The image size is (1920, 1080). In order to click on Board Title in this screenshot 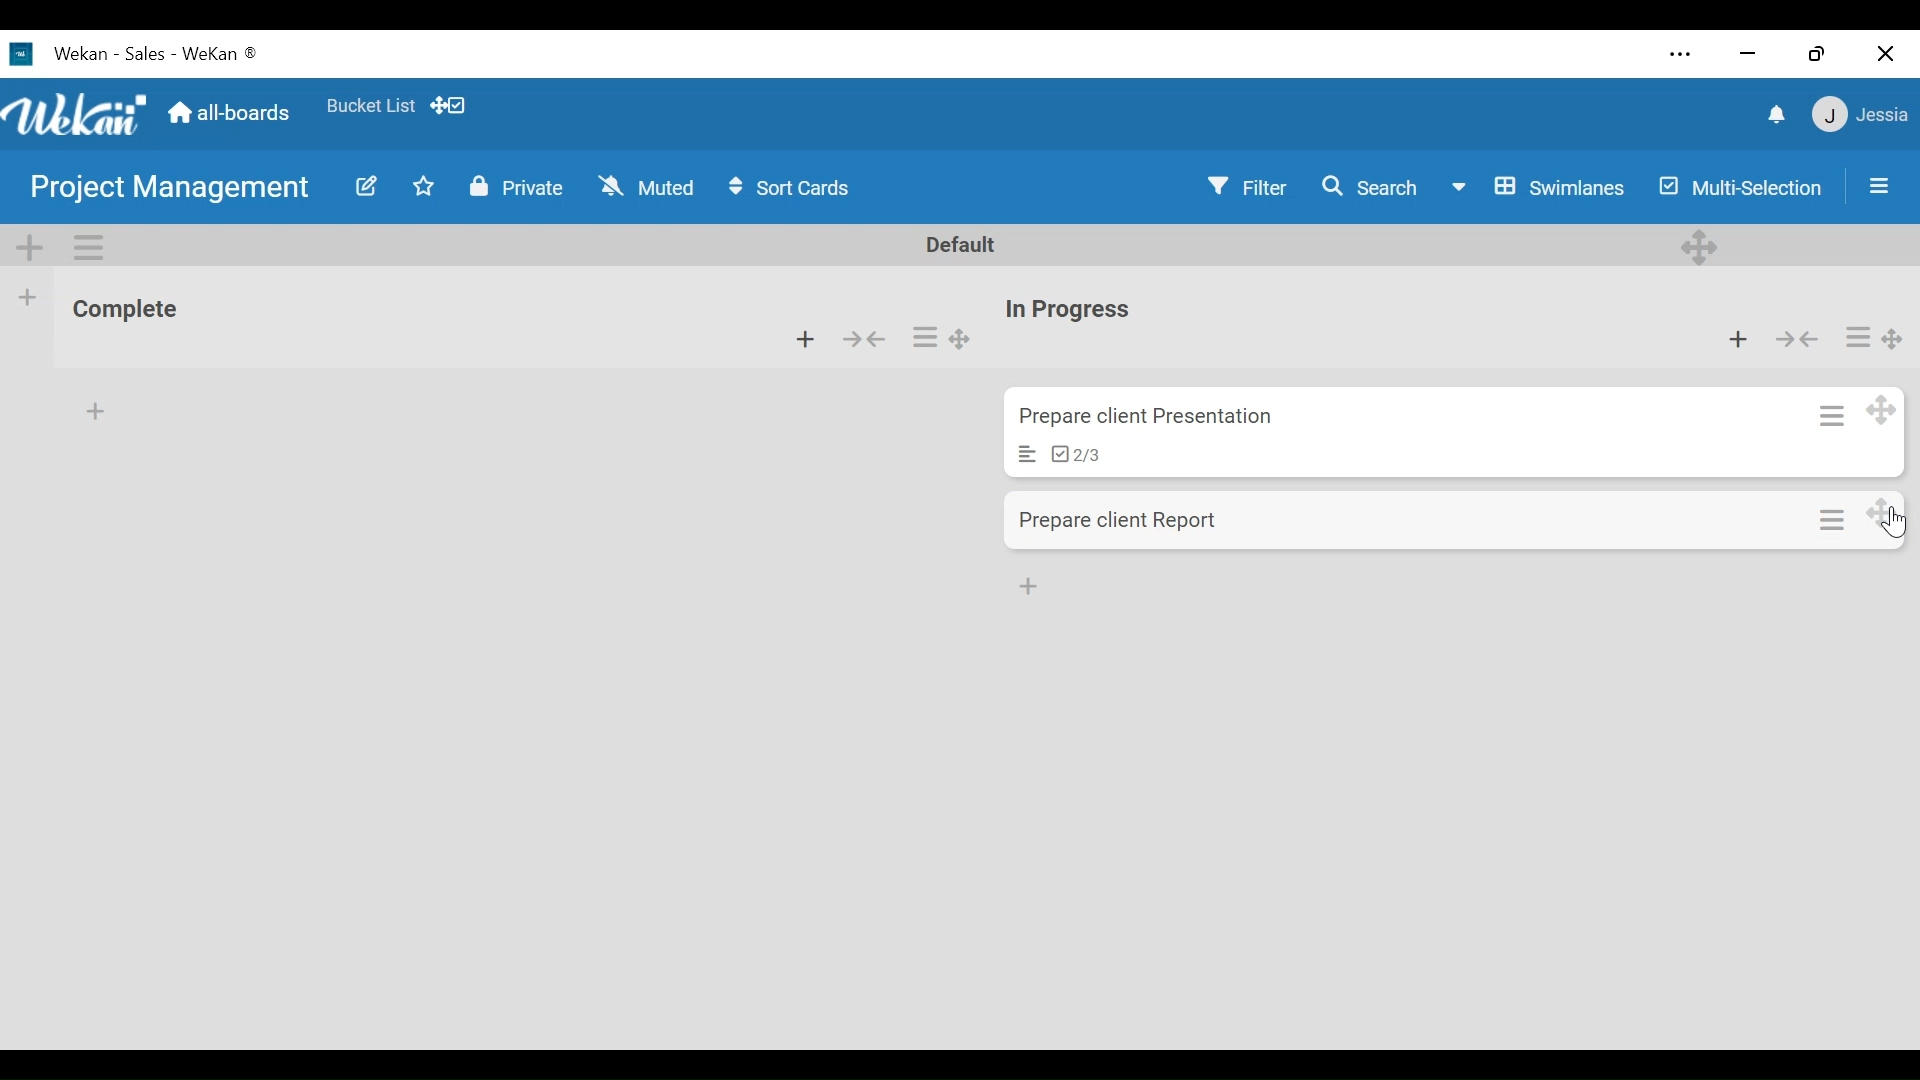, I will do `click(169, 191)`.